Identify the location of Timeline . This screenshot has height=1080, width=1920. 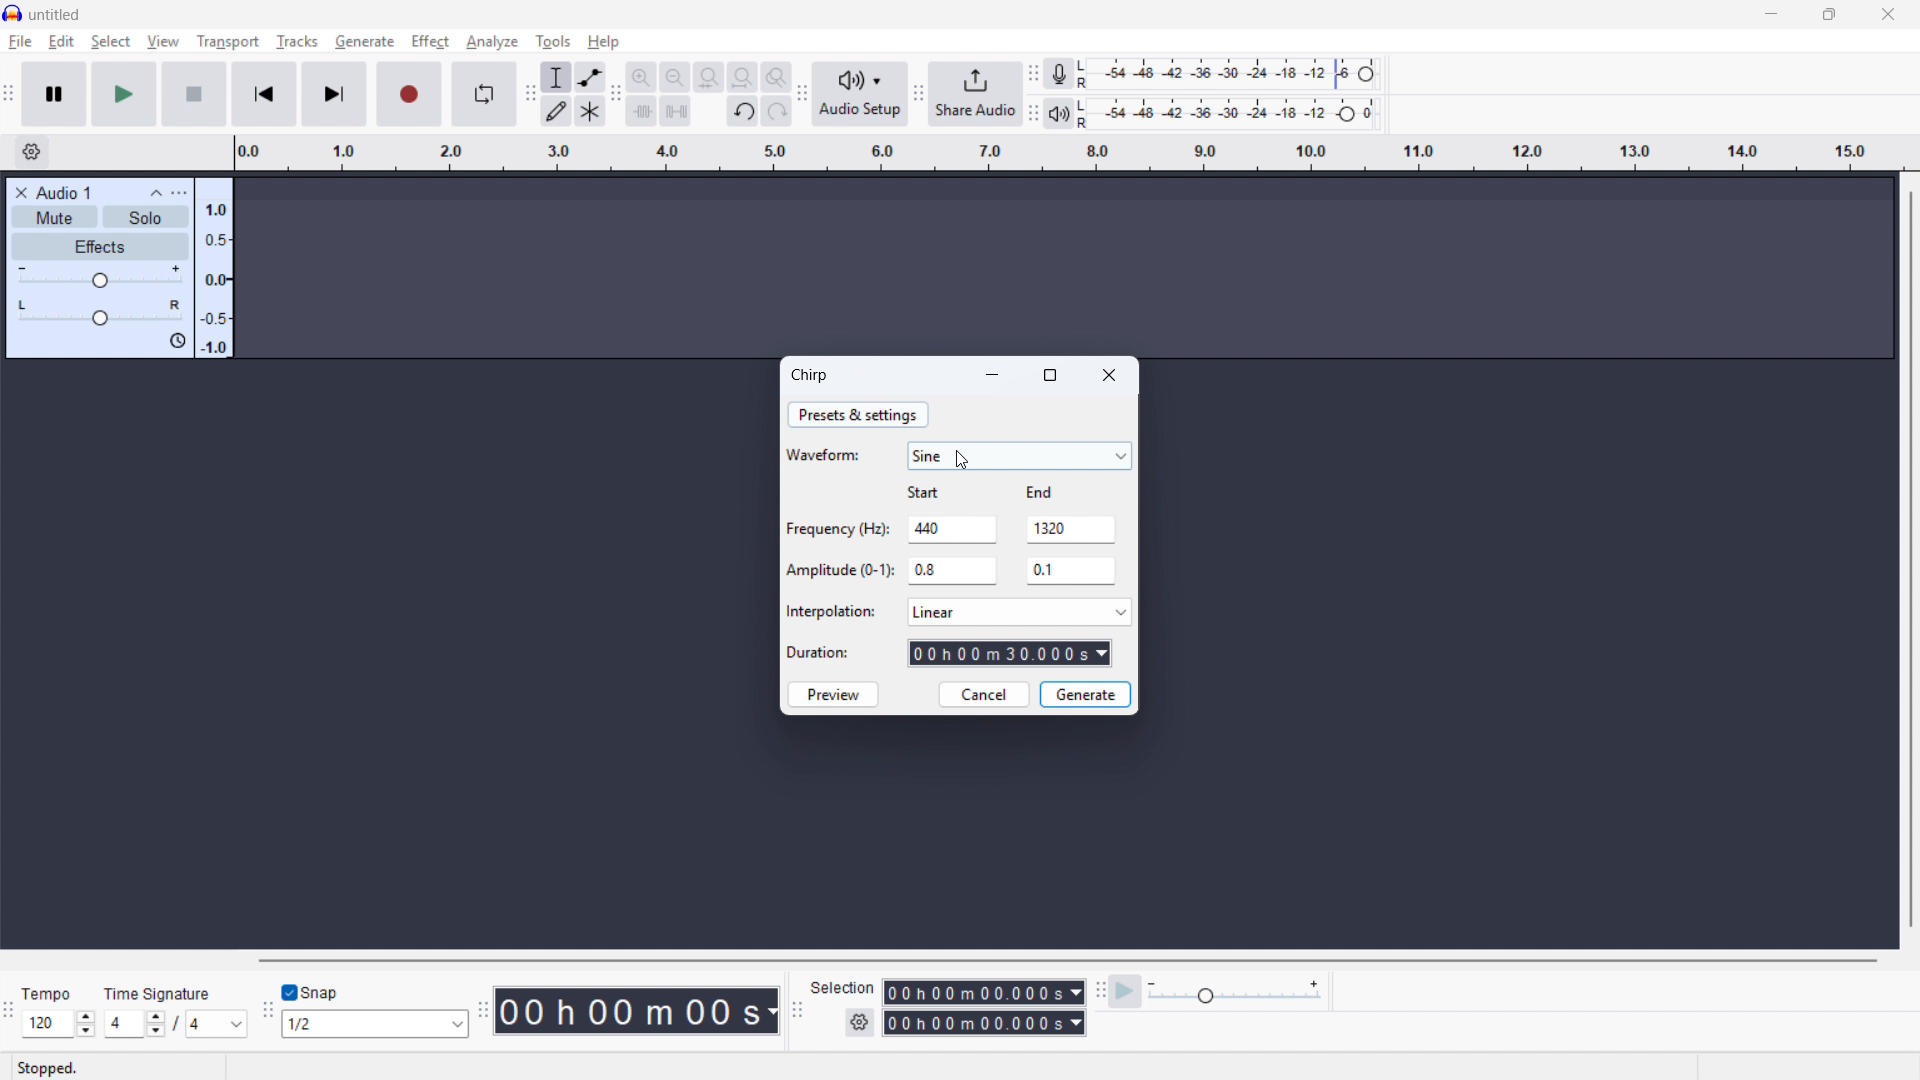
(1068, 153).